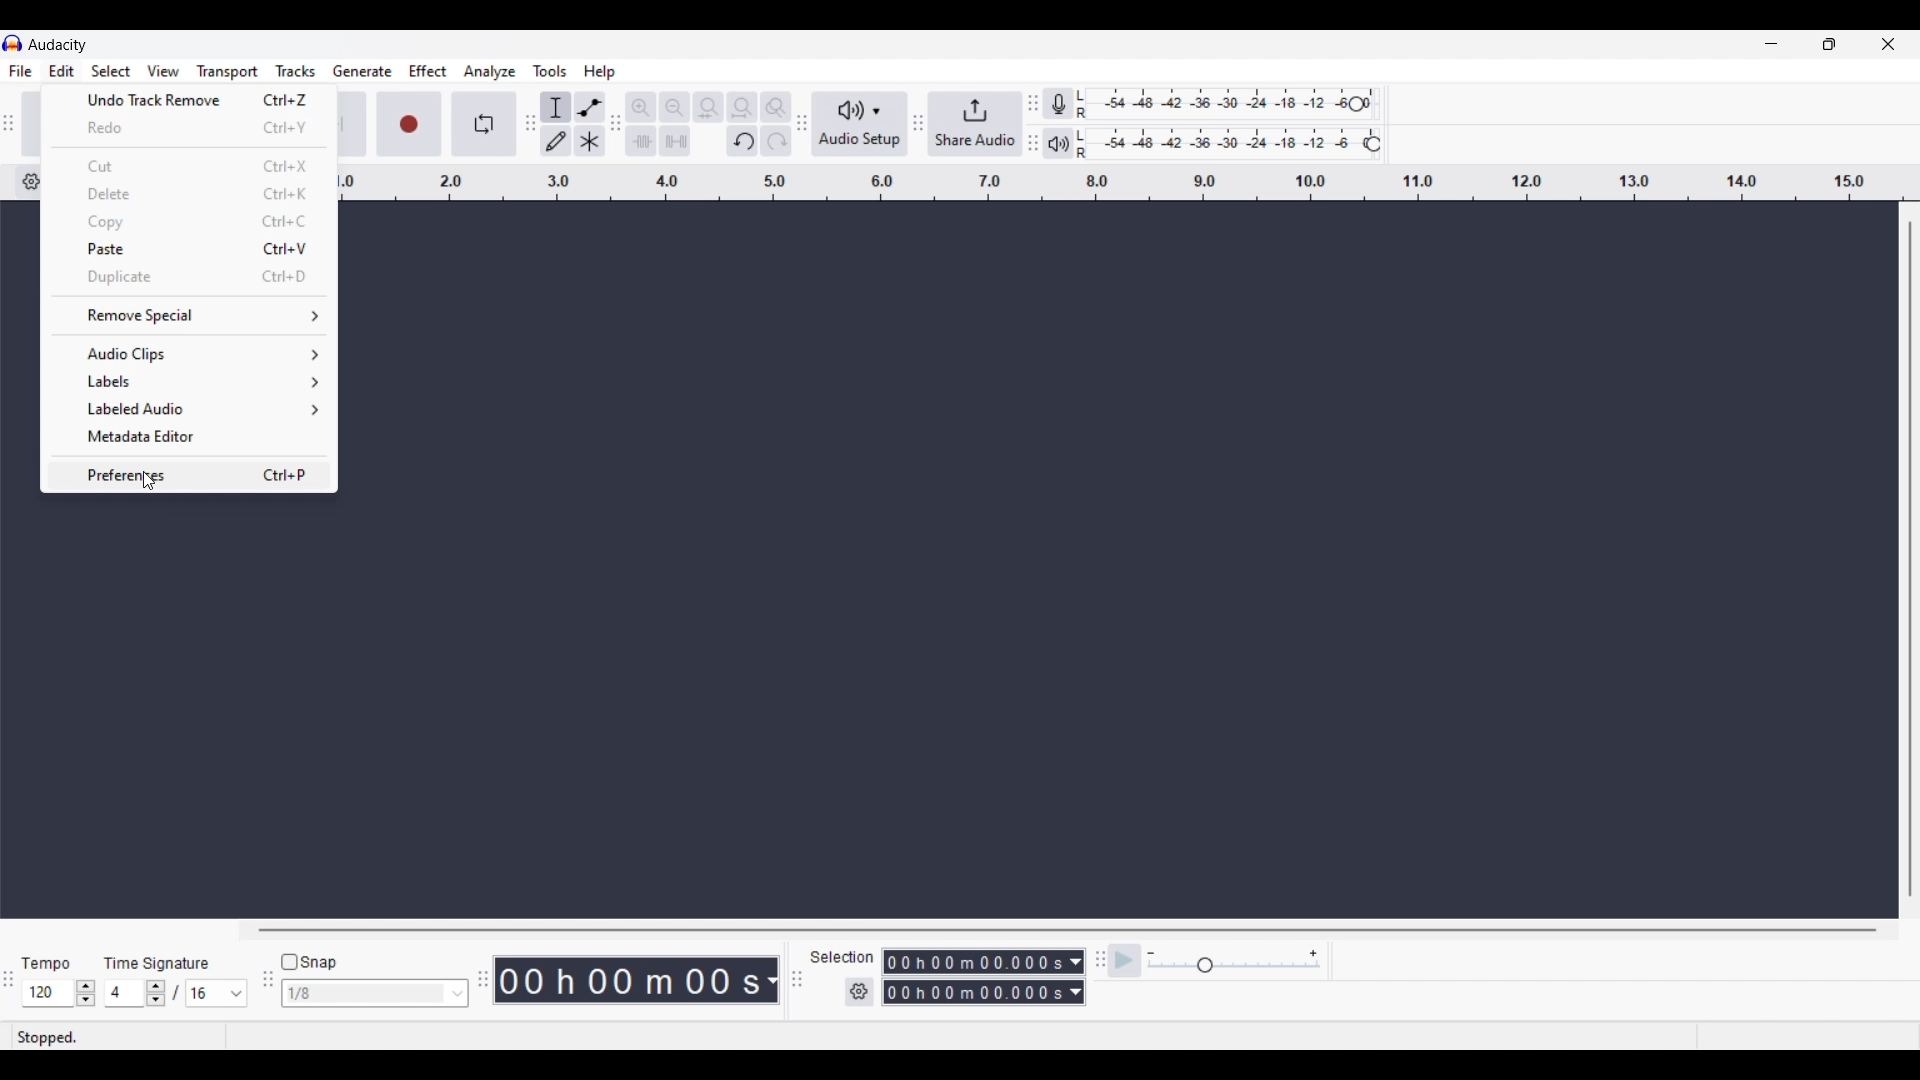 The image size is (1920, 1080). I want to click on Cursor, so click(149, 481).